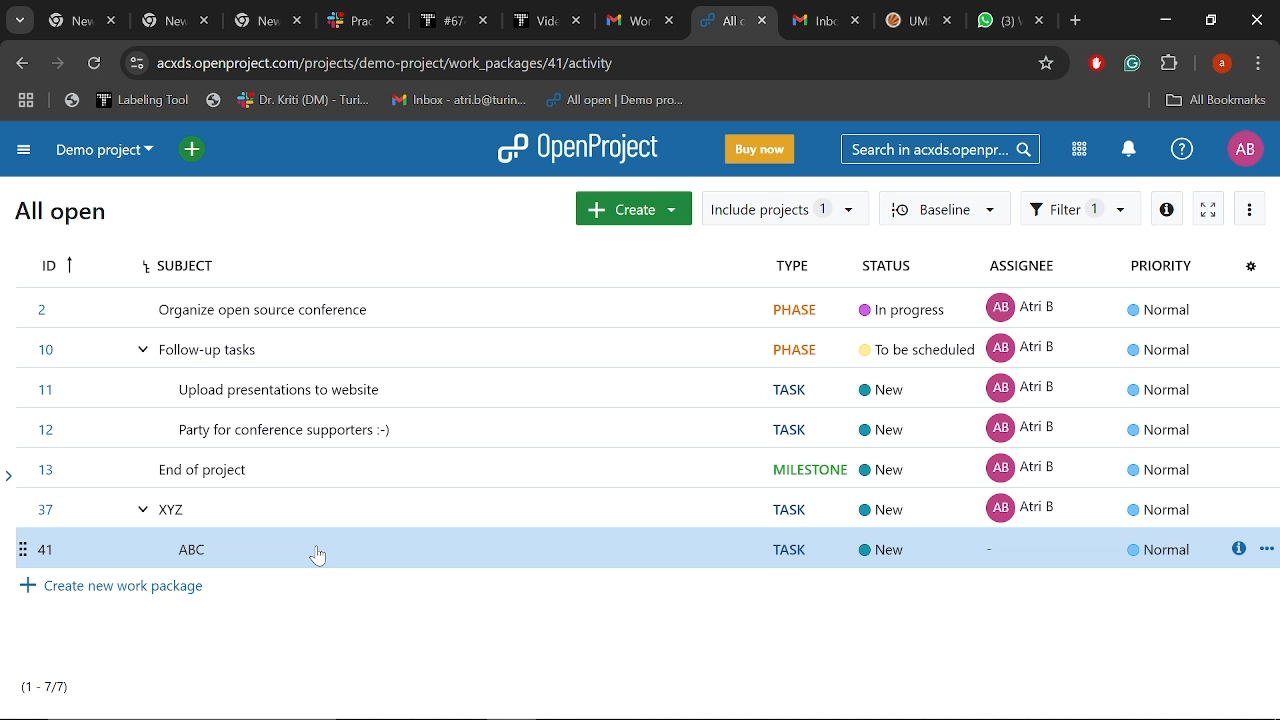  Describe the element at coordinates (1164, 22) in the screenshot. I see `Minimize` at that location.